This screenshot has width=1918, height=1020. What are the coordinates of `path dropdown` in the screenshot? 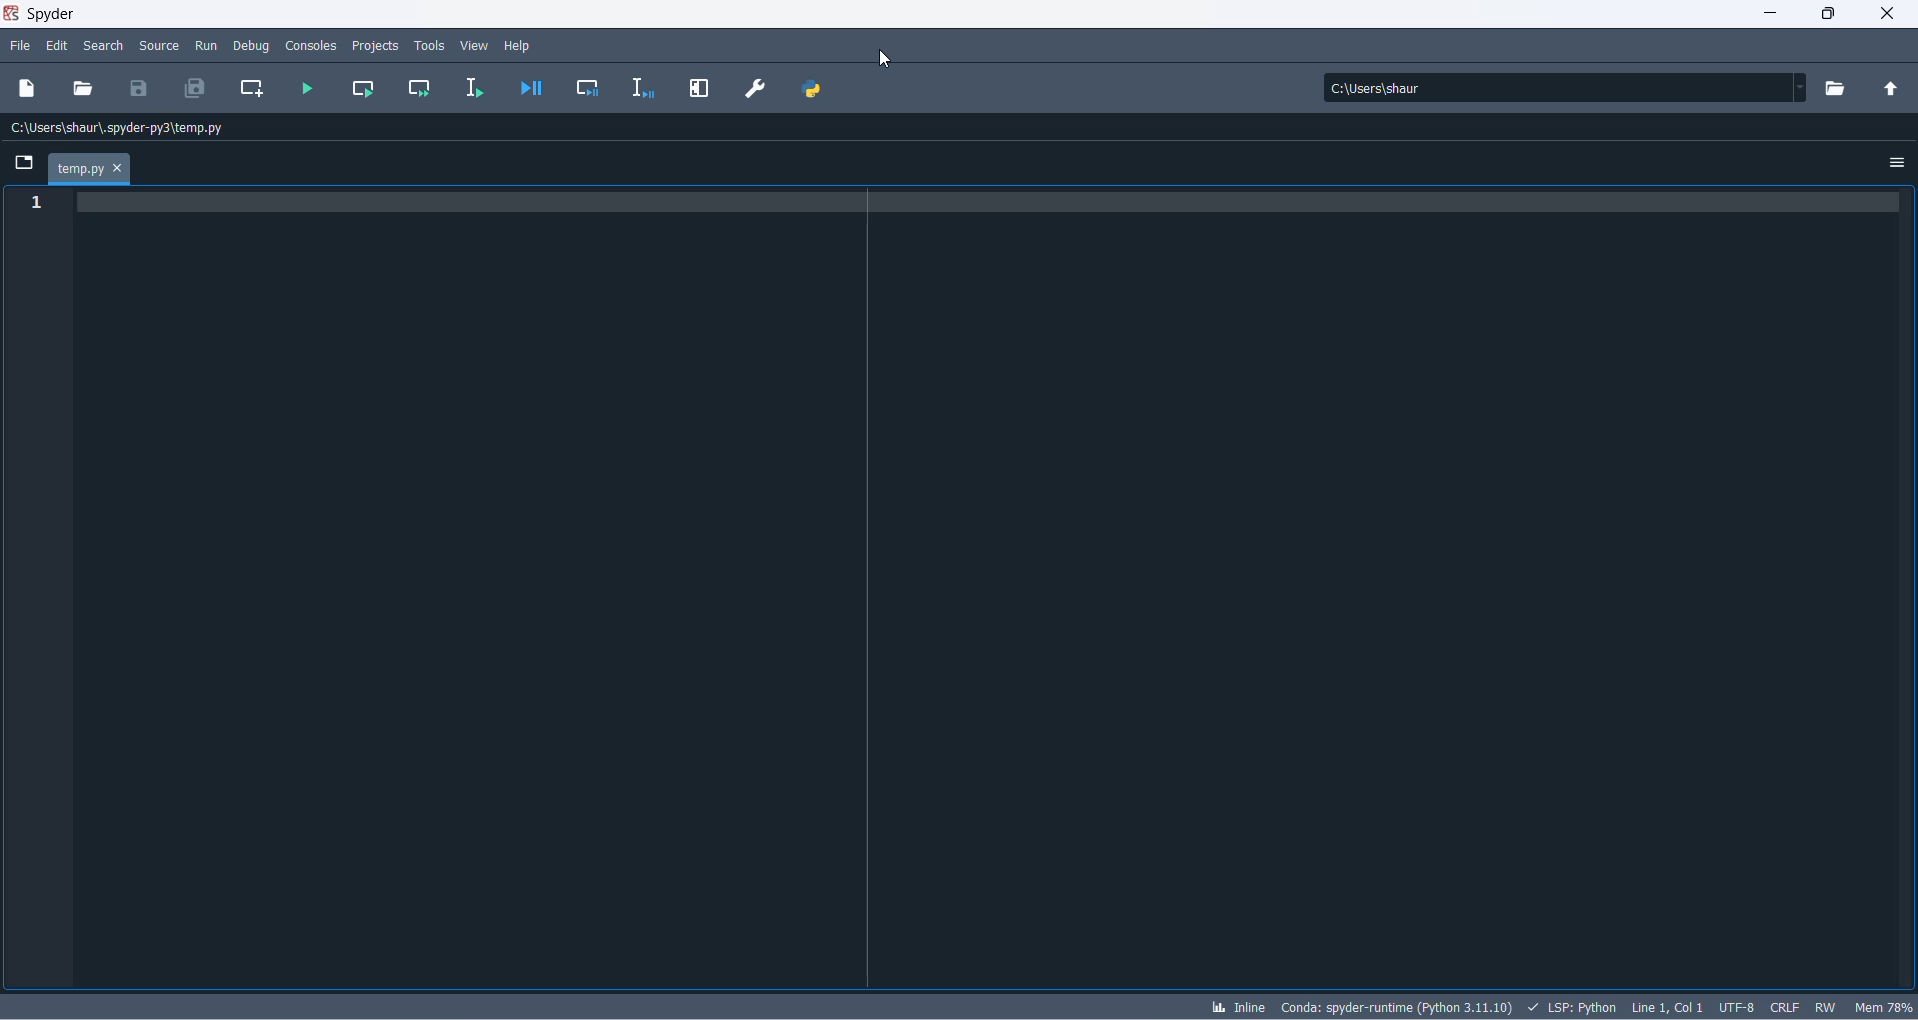 It's located at (1806, 88).